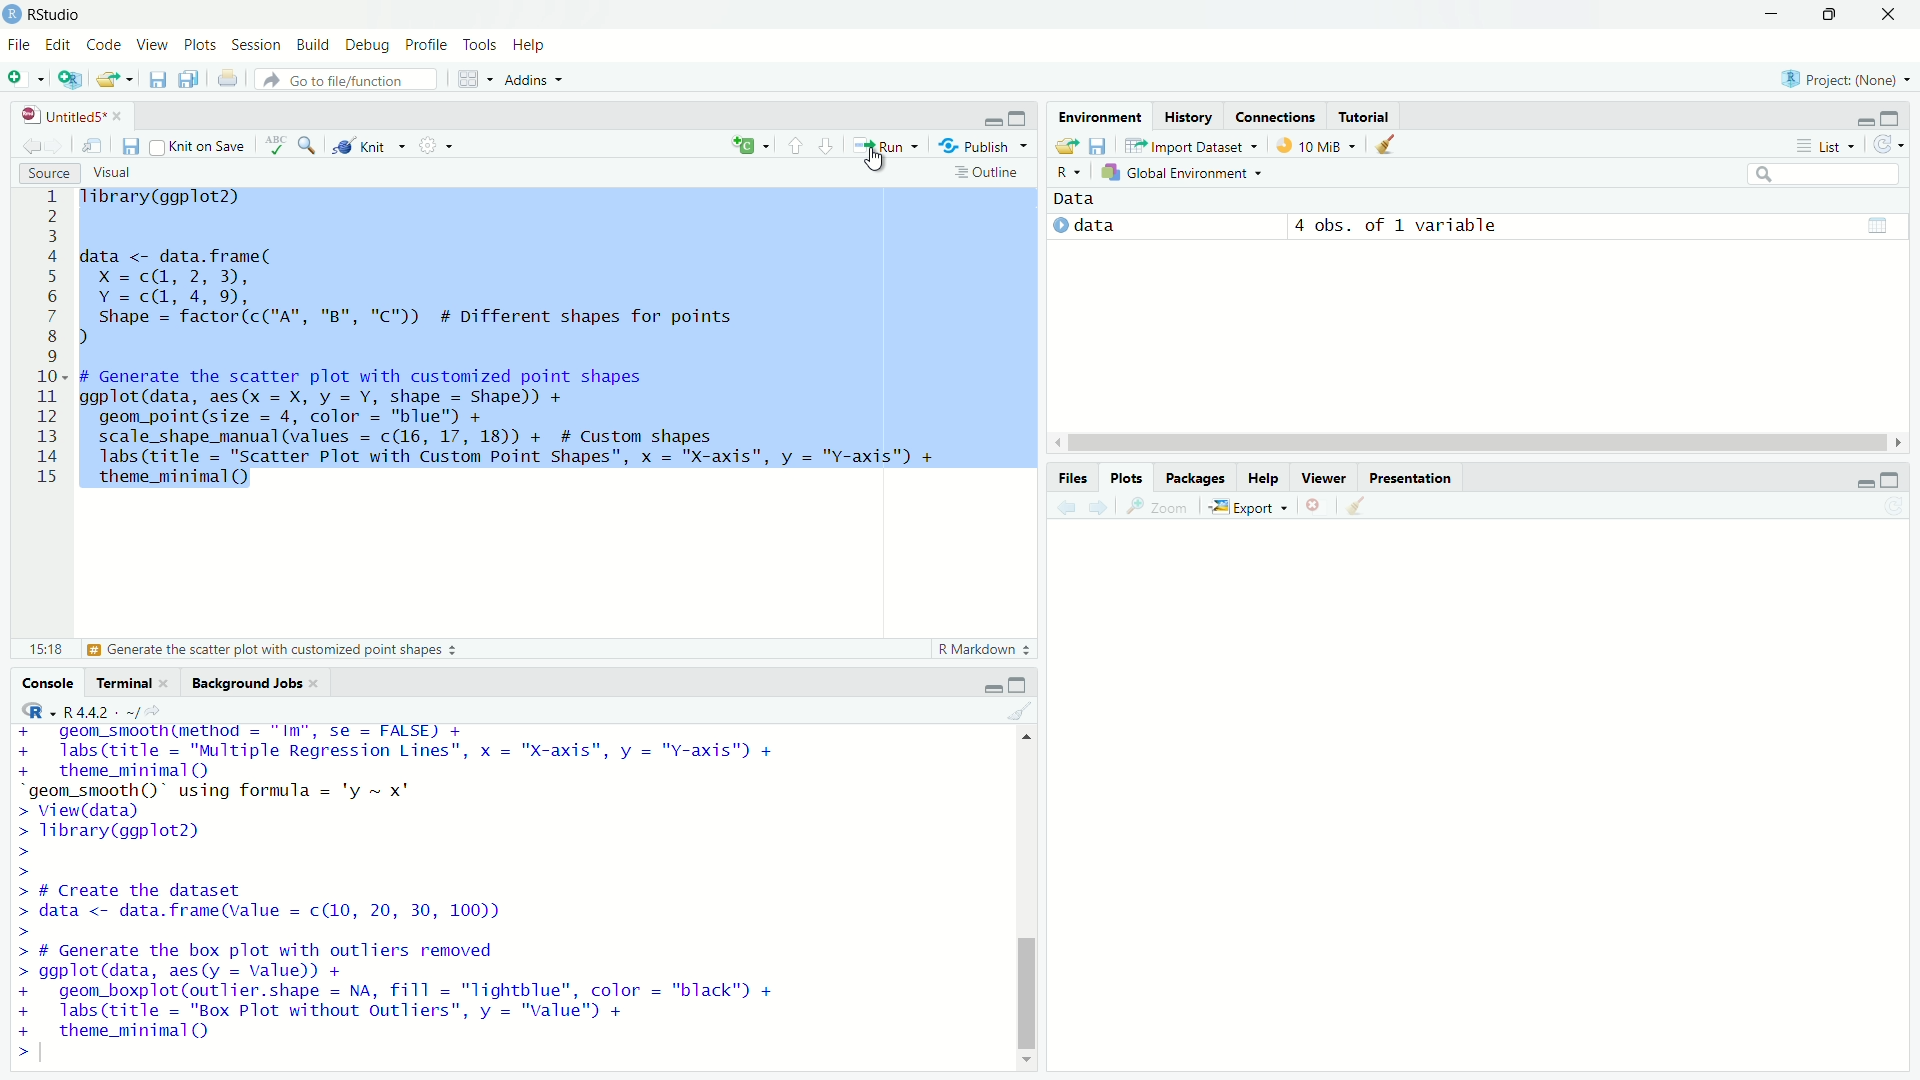 The image size is (1920, 1080). I want to click on 4 obs. of 1 variable, so click(1395, 226).